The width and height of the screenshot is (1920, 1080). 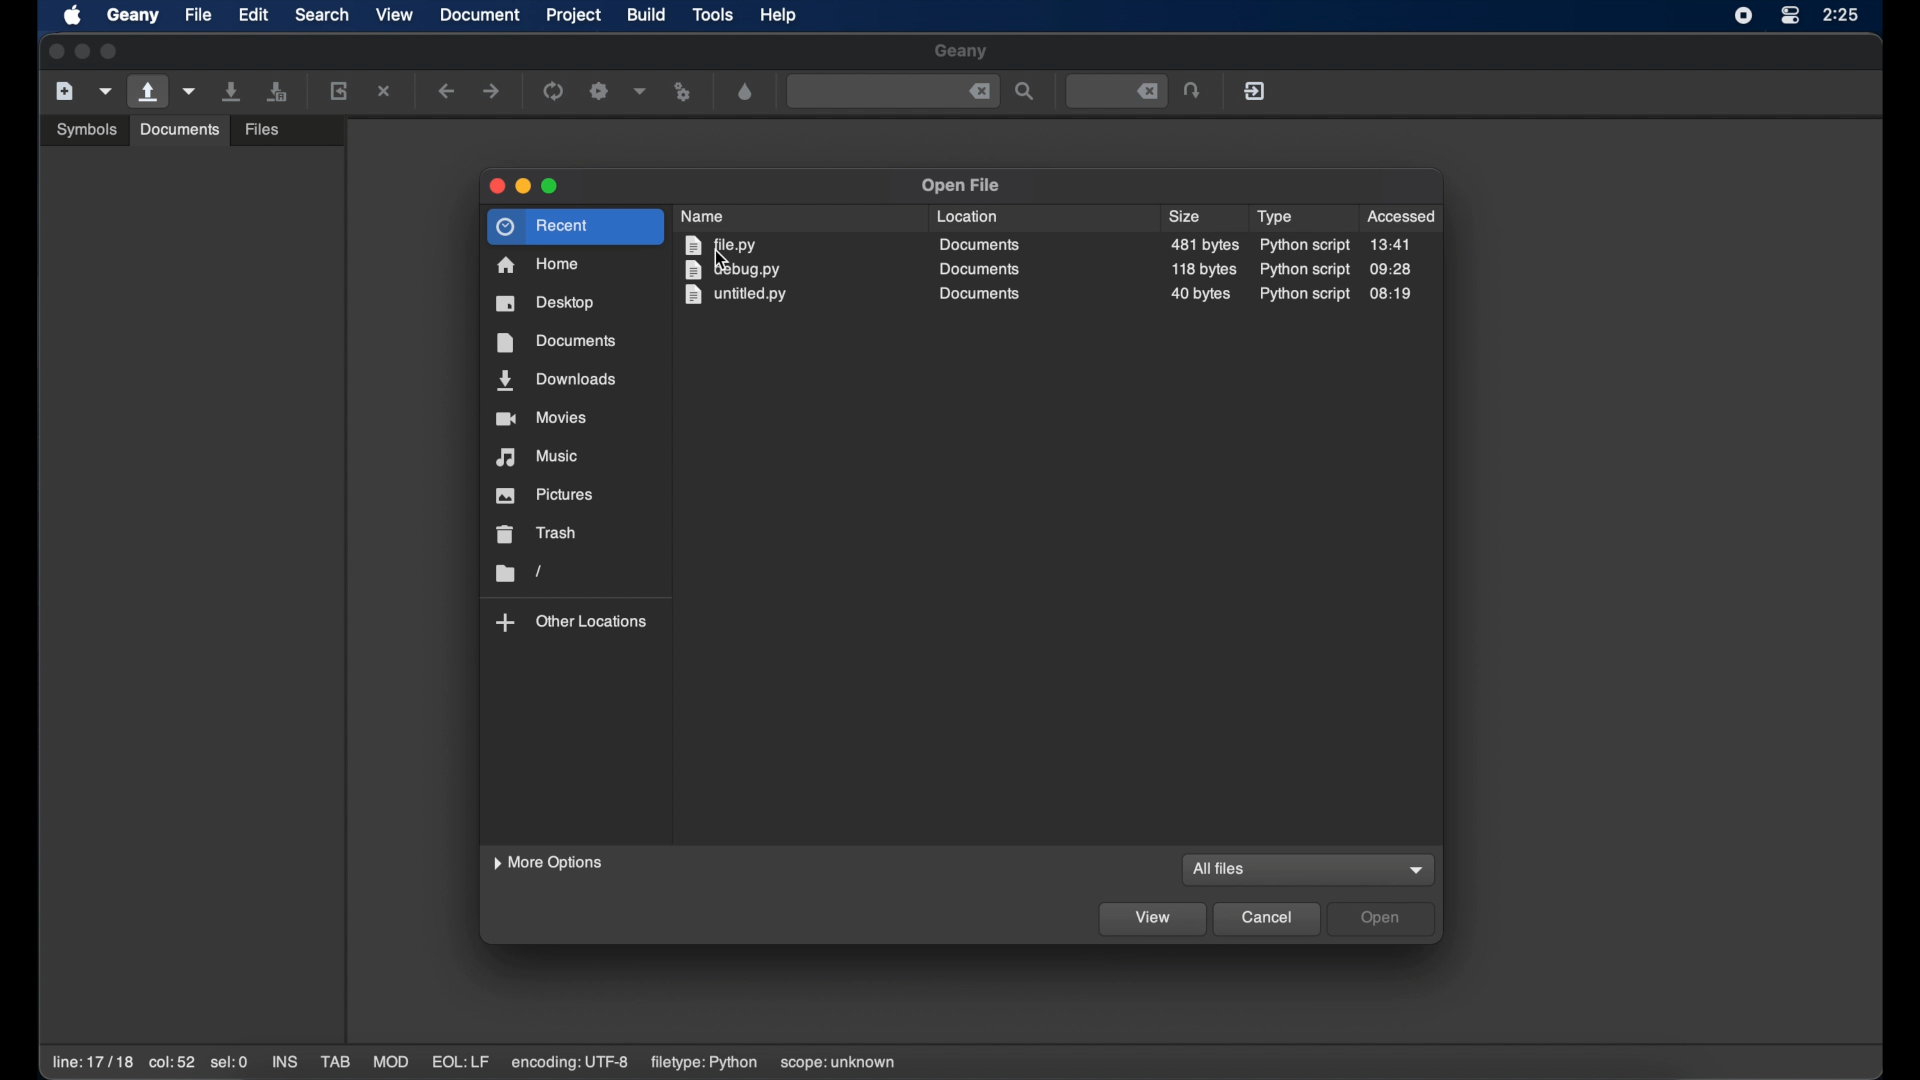 I want to click on create file from template, so click(x=107, y=91).